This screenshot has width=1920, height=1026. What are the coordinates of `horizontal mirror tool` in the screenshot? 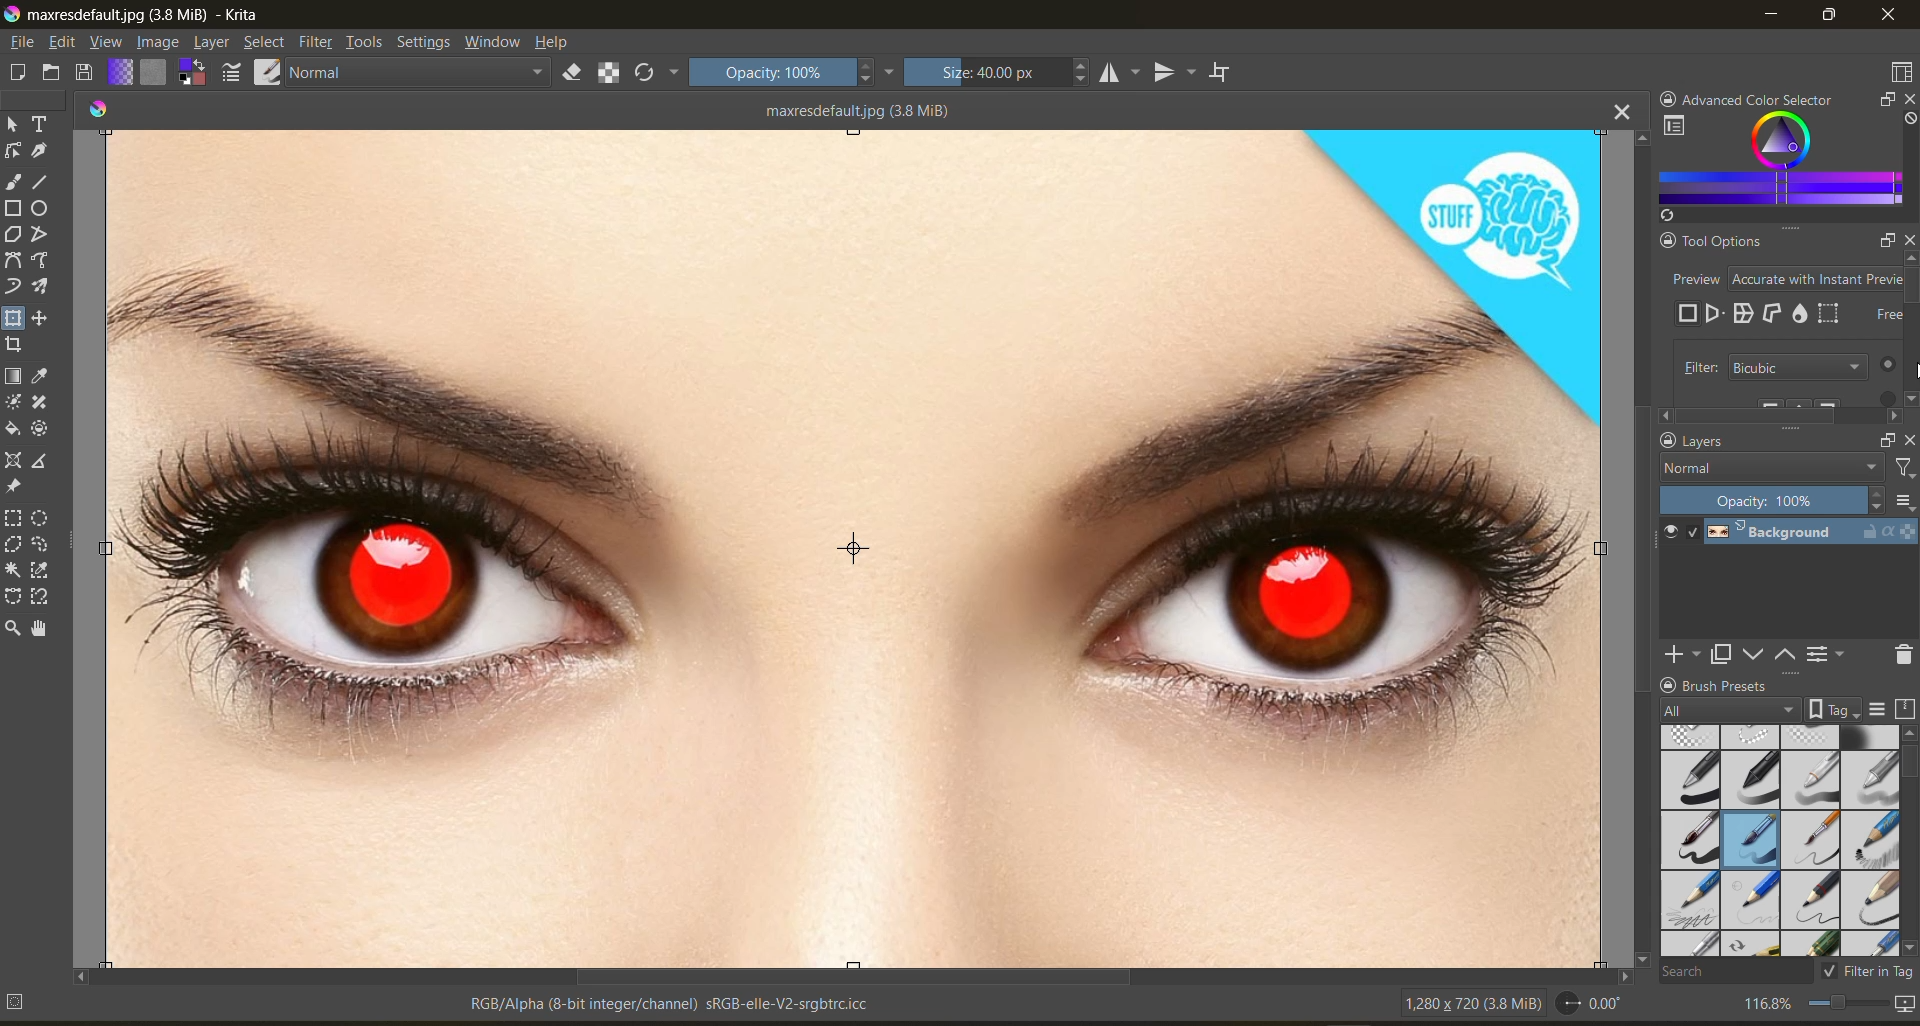 It's located at (1121, 72).